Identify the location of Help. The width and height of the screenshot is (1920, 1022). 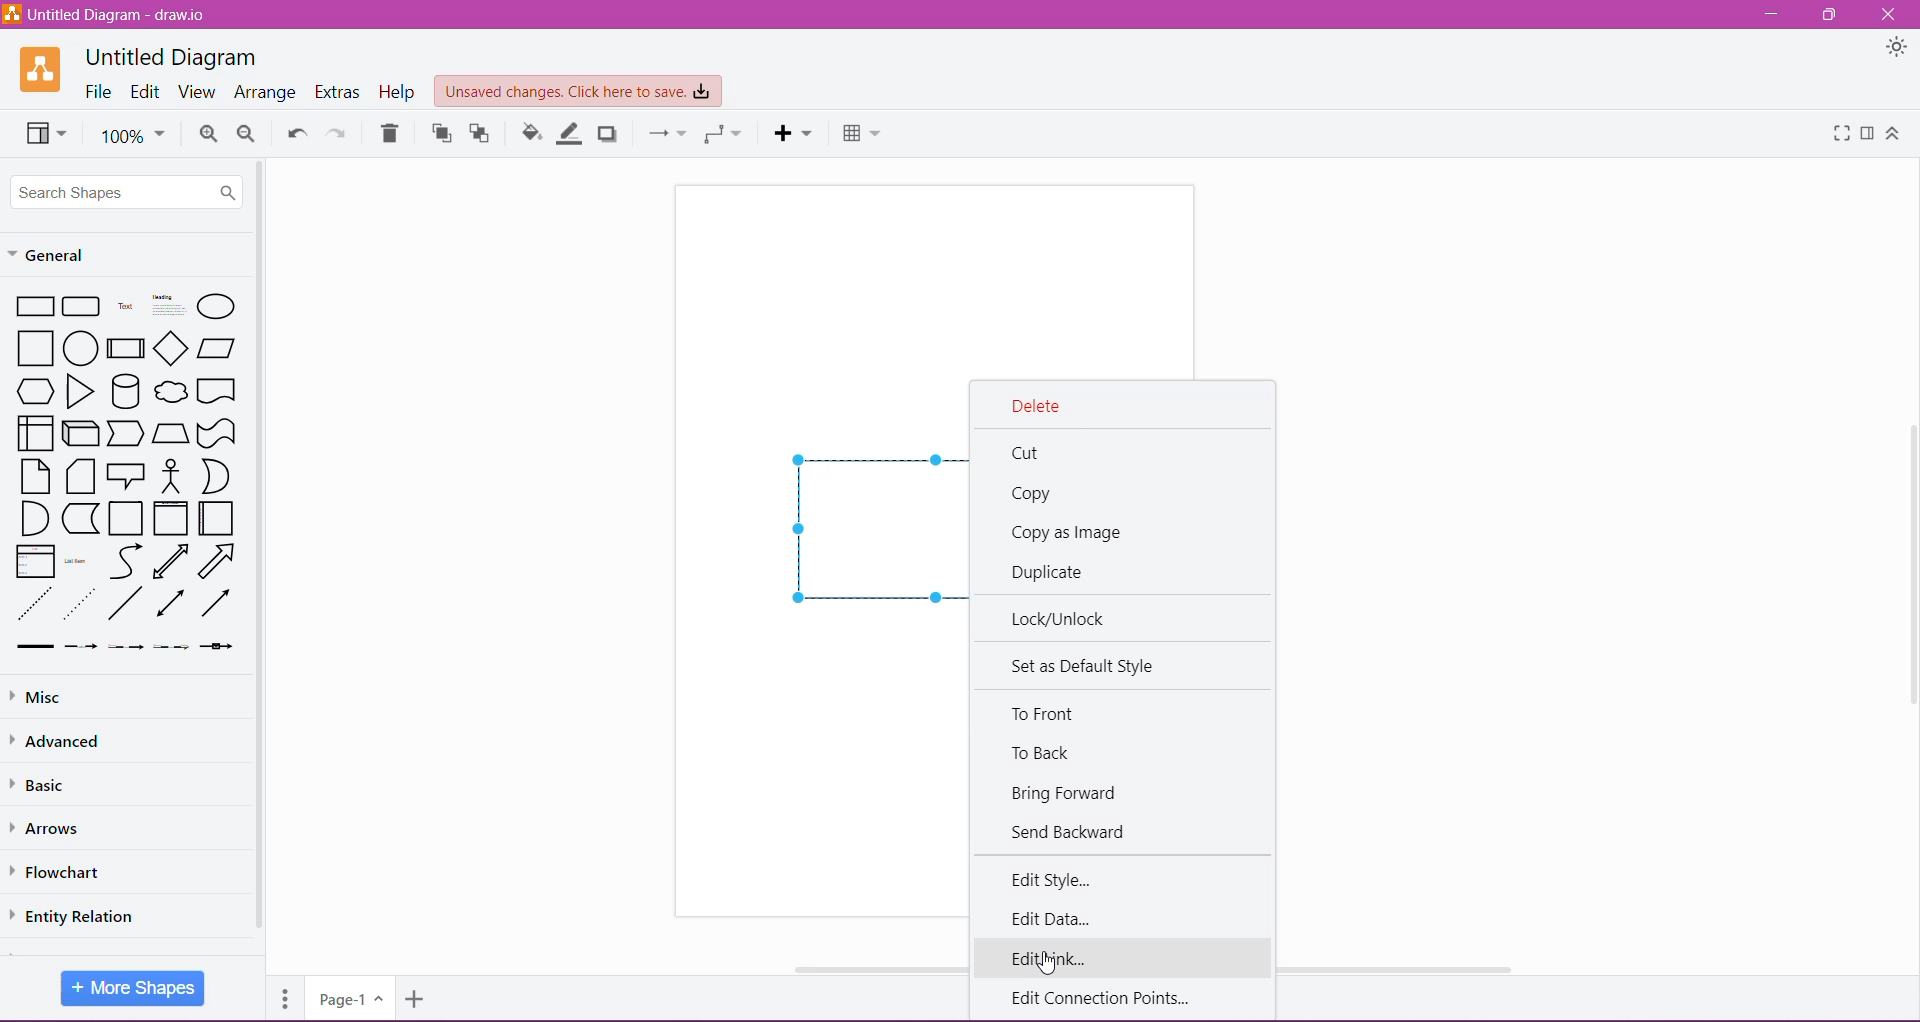
(398, 93).